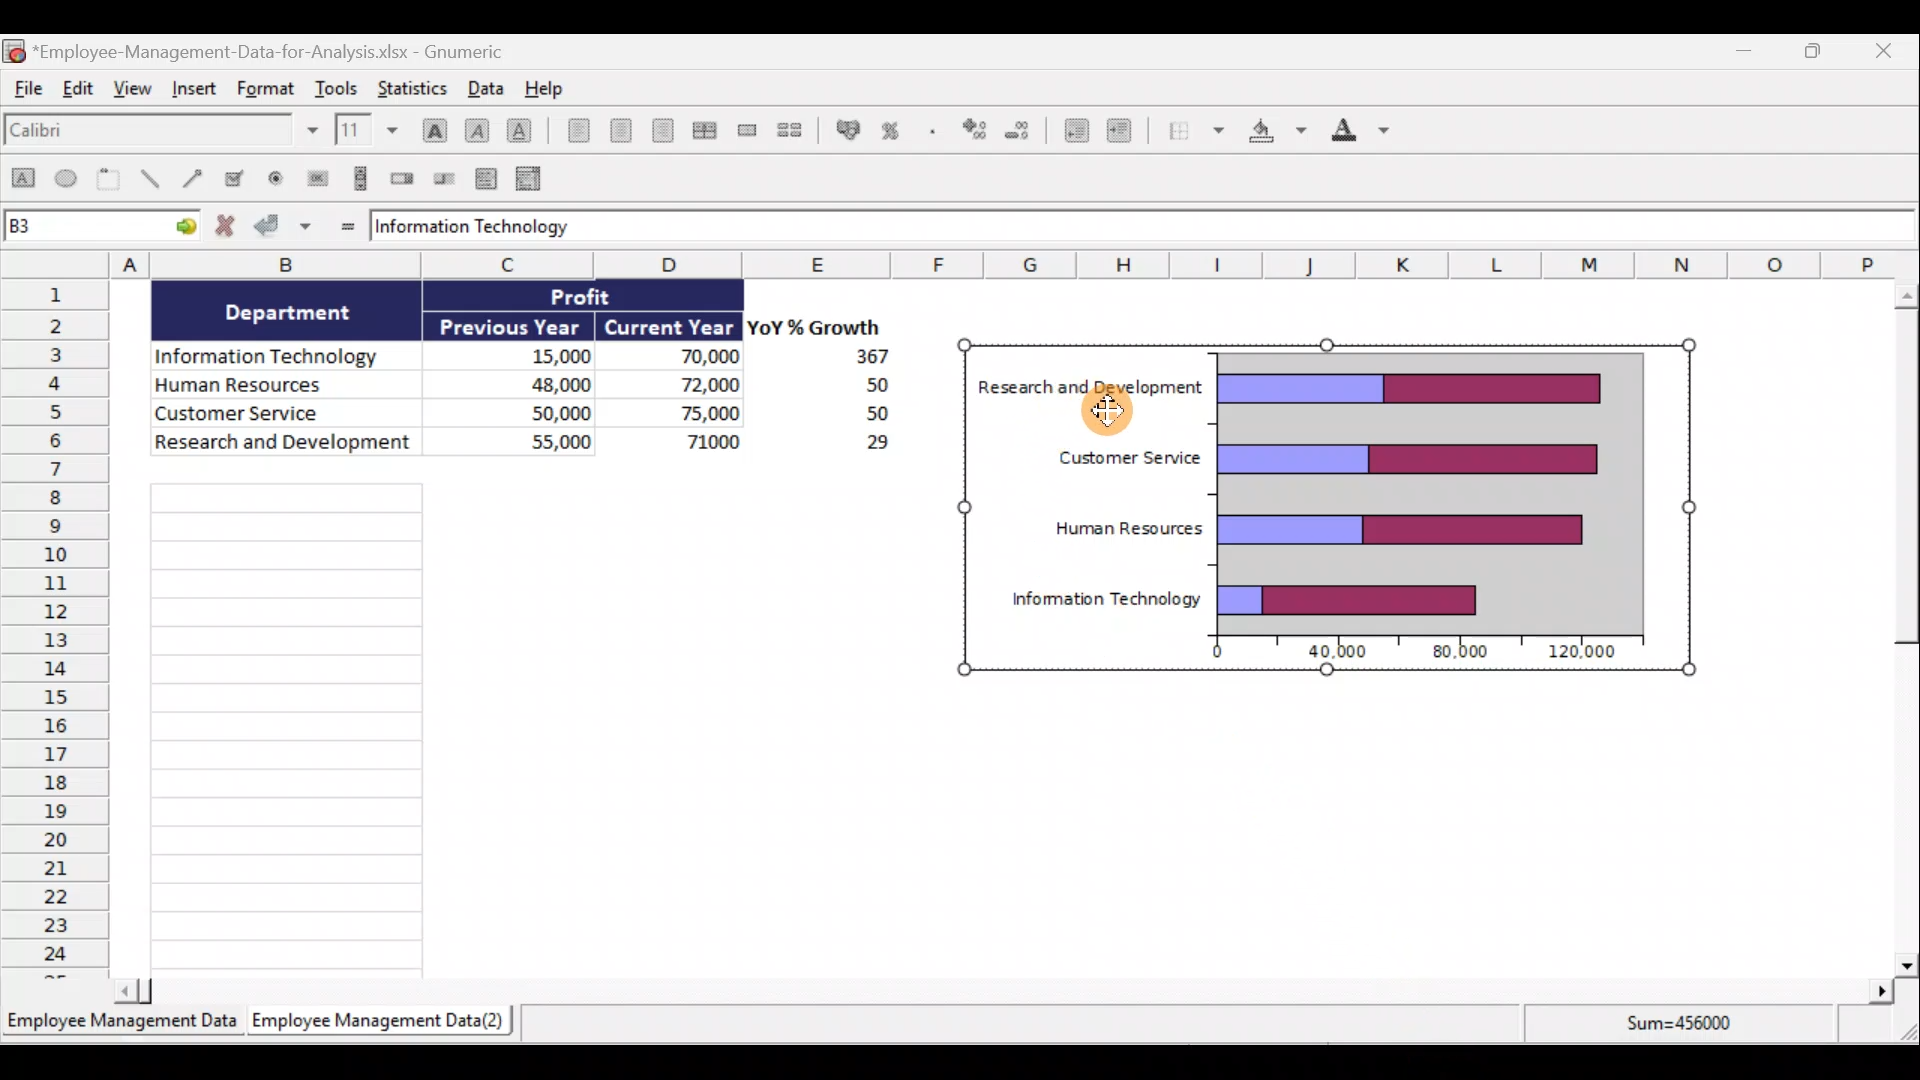 This screenshot has height=1080, width=1920. Describe the element at coordinates (362, 177) in the screenshot. I see `Create a scrollbar` at that location.